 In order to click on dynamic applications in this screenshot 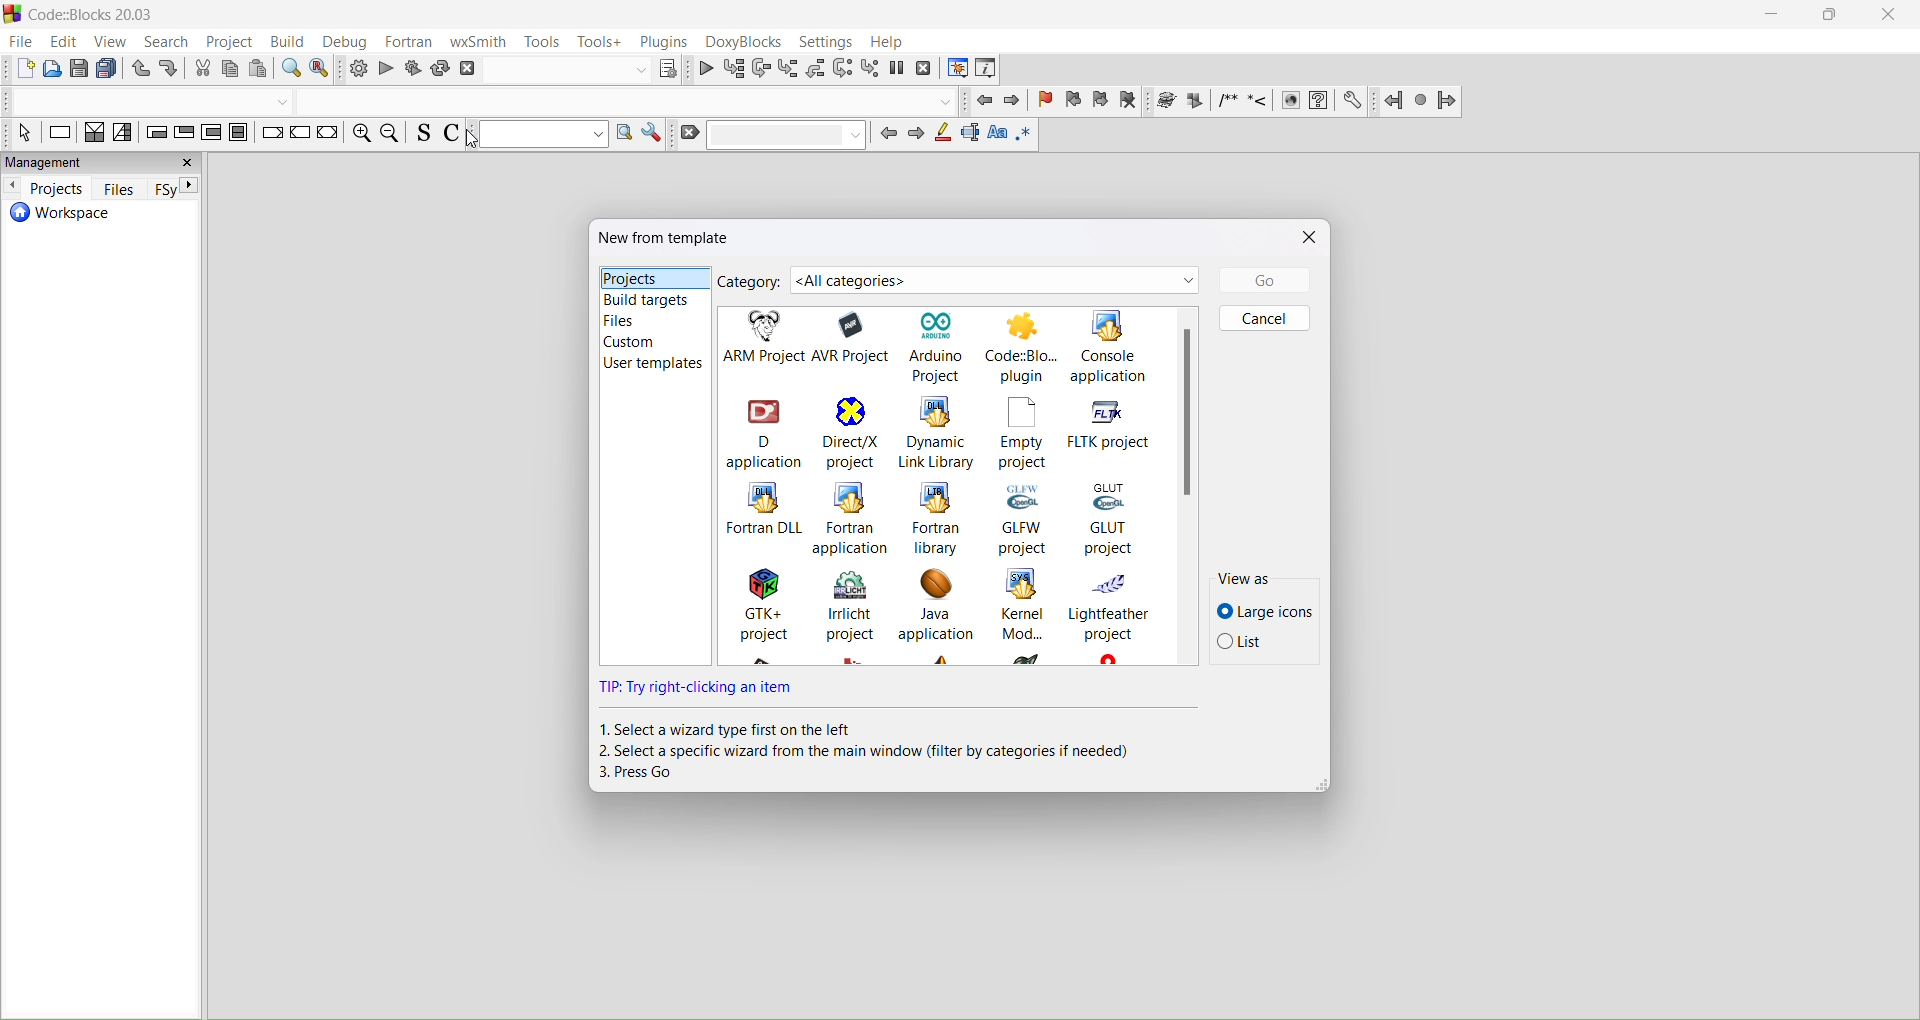, I will do `click(937, 433)`.